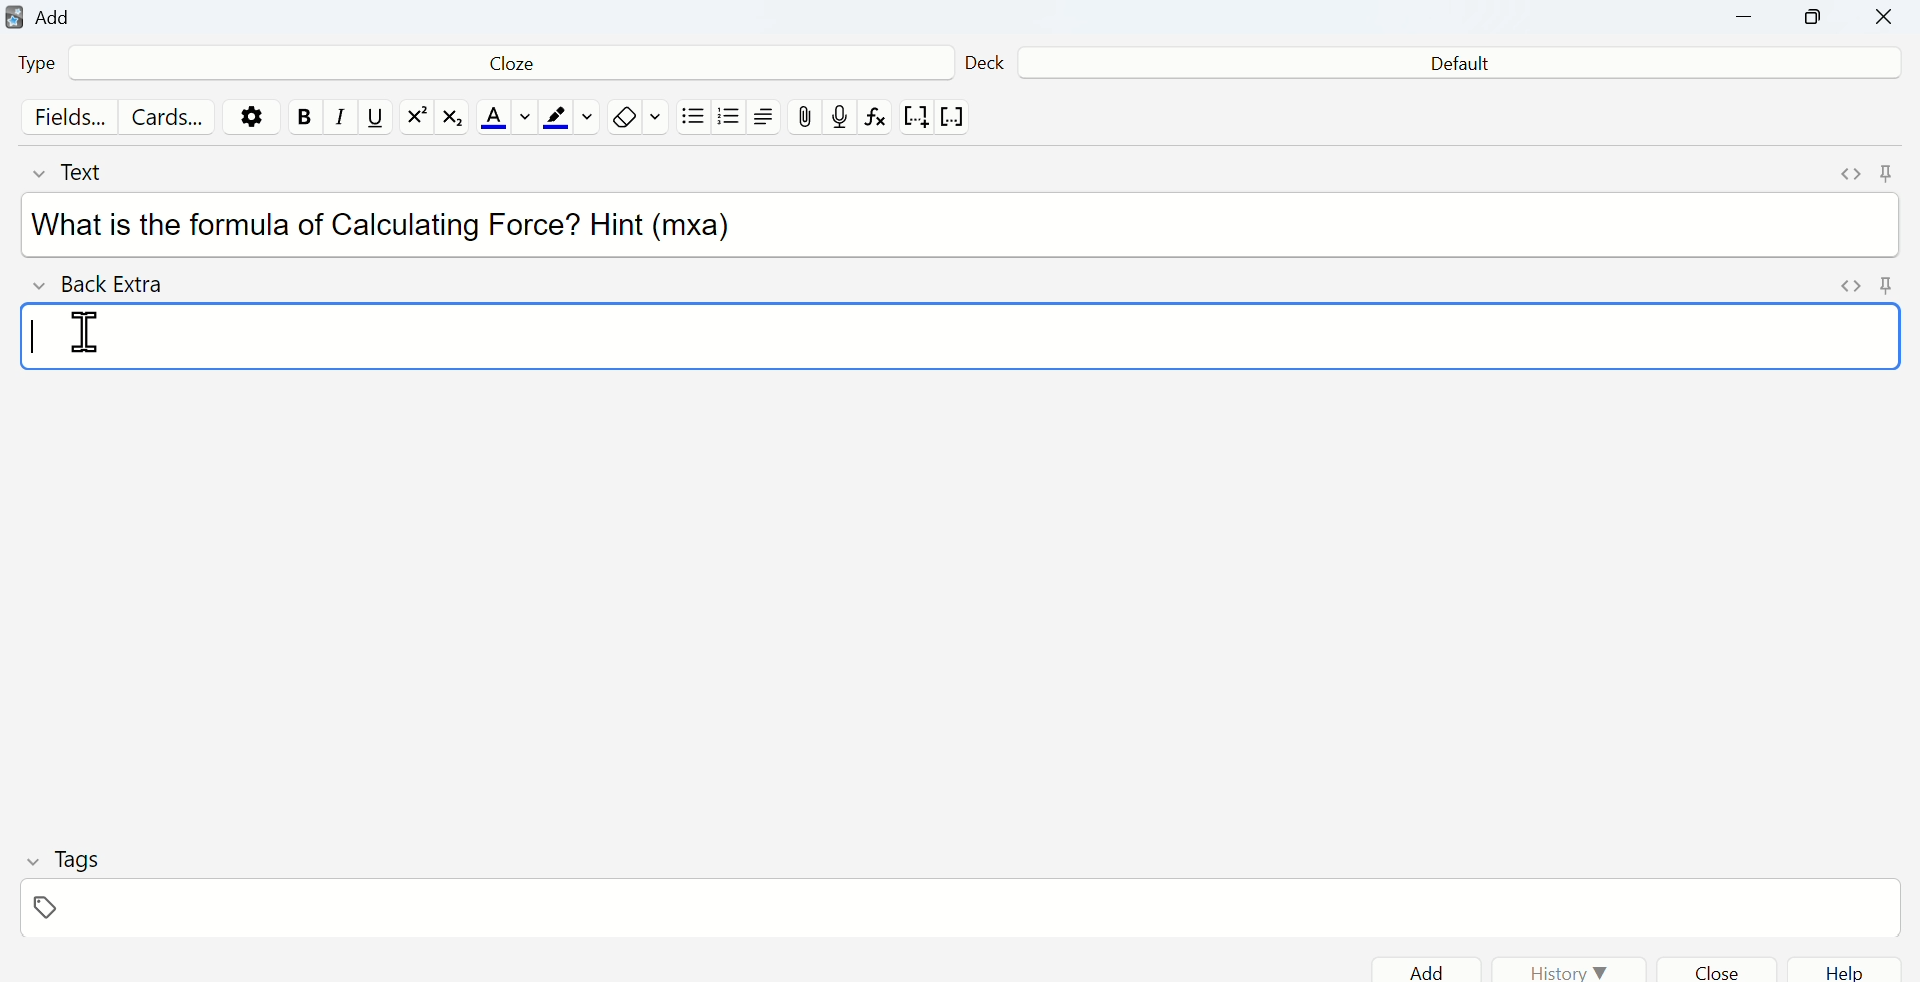  Describe the element at coordinates (1846, 969) in the screenshot. I see `help` at that location.